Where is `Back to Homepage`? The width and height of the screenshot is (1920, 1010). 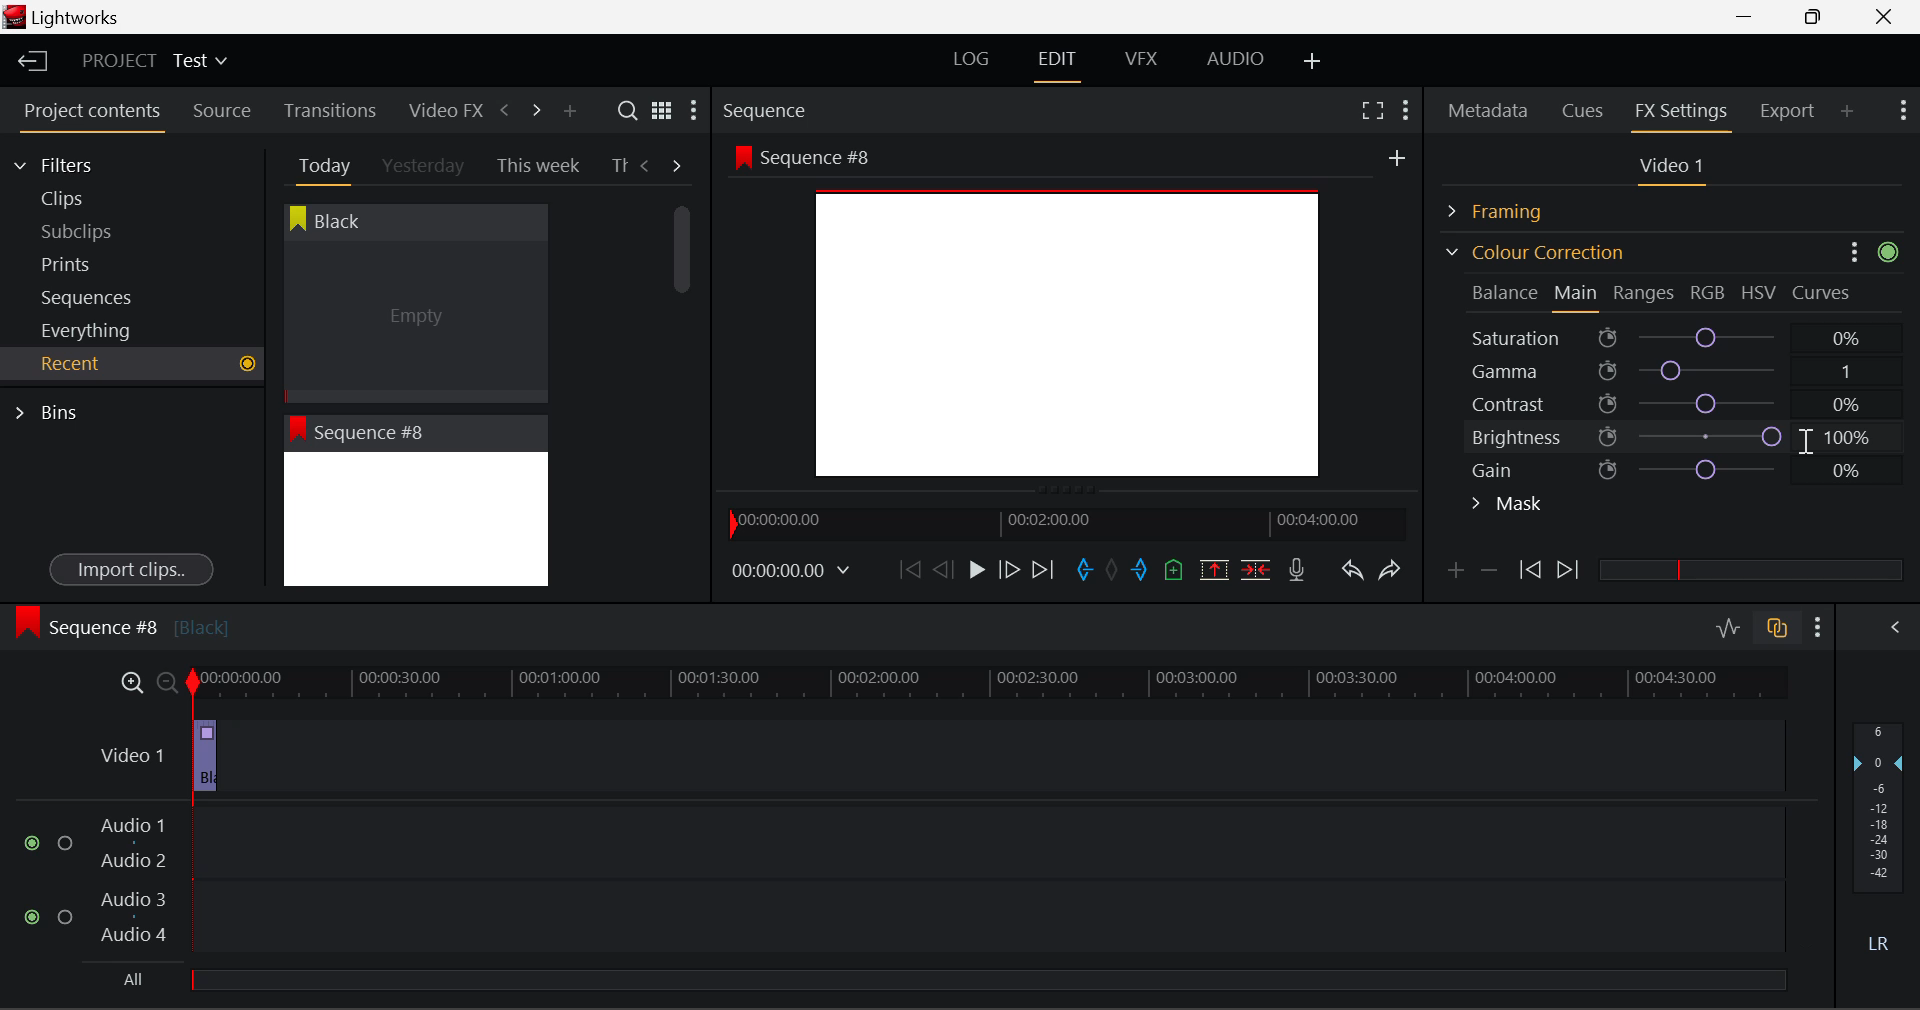 Back to Homepage is located at coordinates (26, 62).